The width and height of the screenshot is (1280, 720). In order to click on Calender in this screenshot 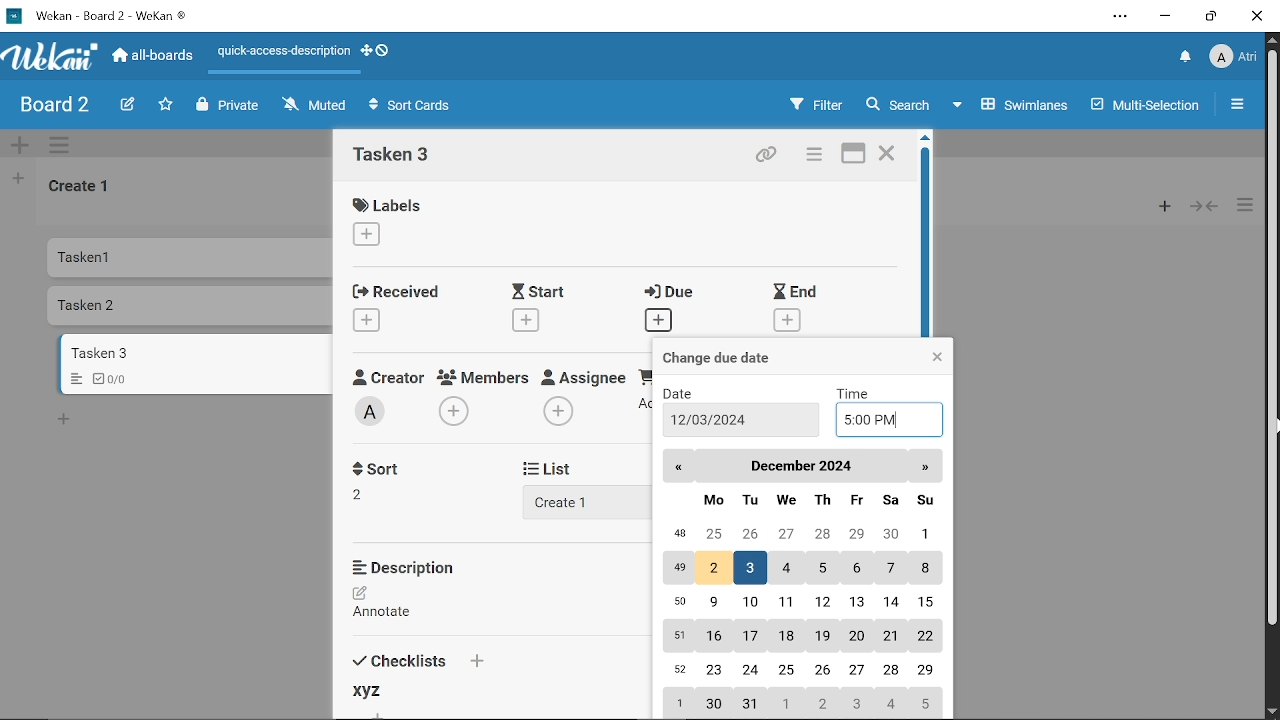, I will do `click(800, 603)`.